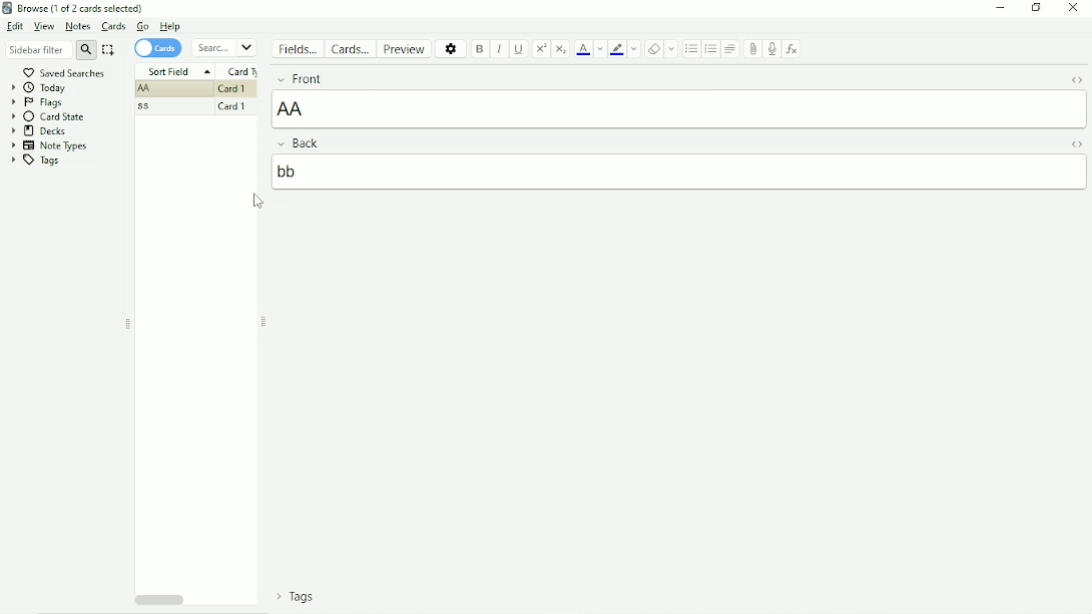  I want to click on Card Type, so click(241, 71).